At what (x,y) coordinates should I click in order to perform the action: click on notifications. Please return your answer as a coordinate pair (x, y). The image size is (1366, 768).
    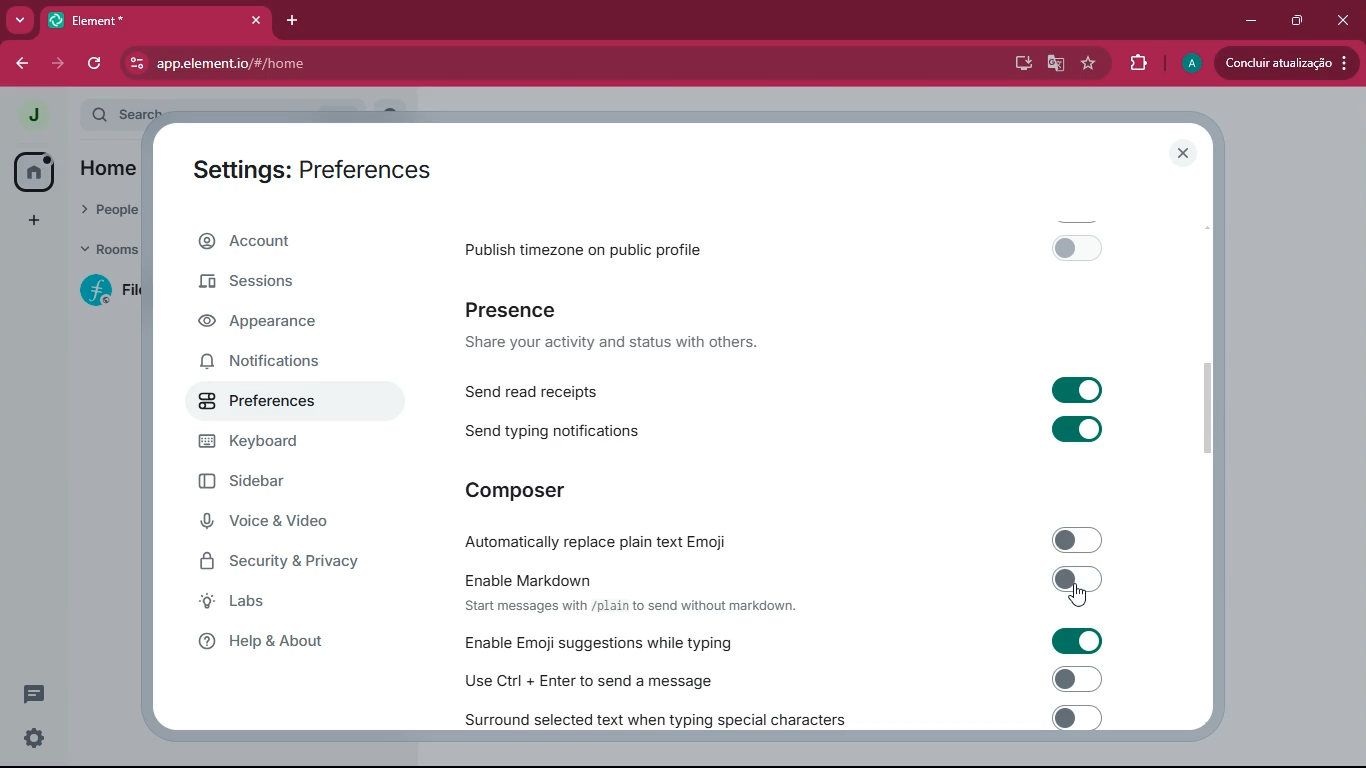
    Looking at the image, I should click on (272, 364).